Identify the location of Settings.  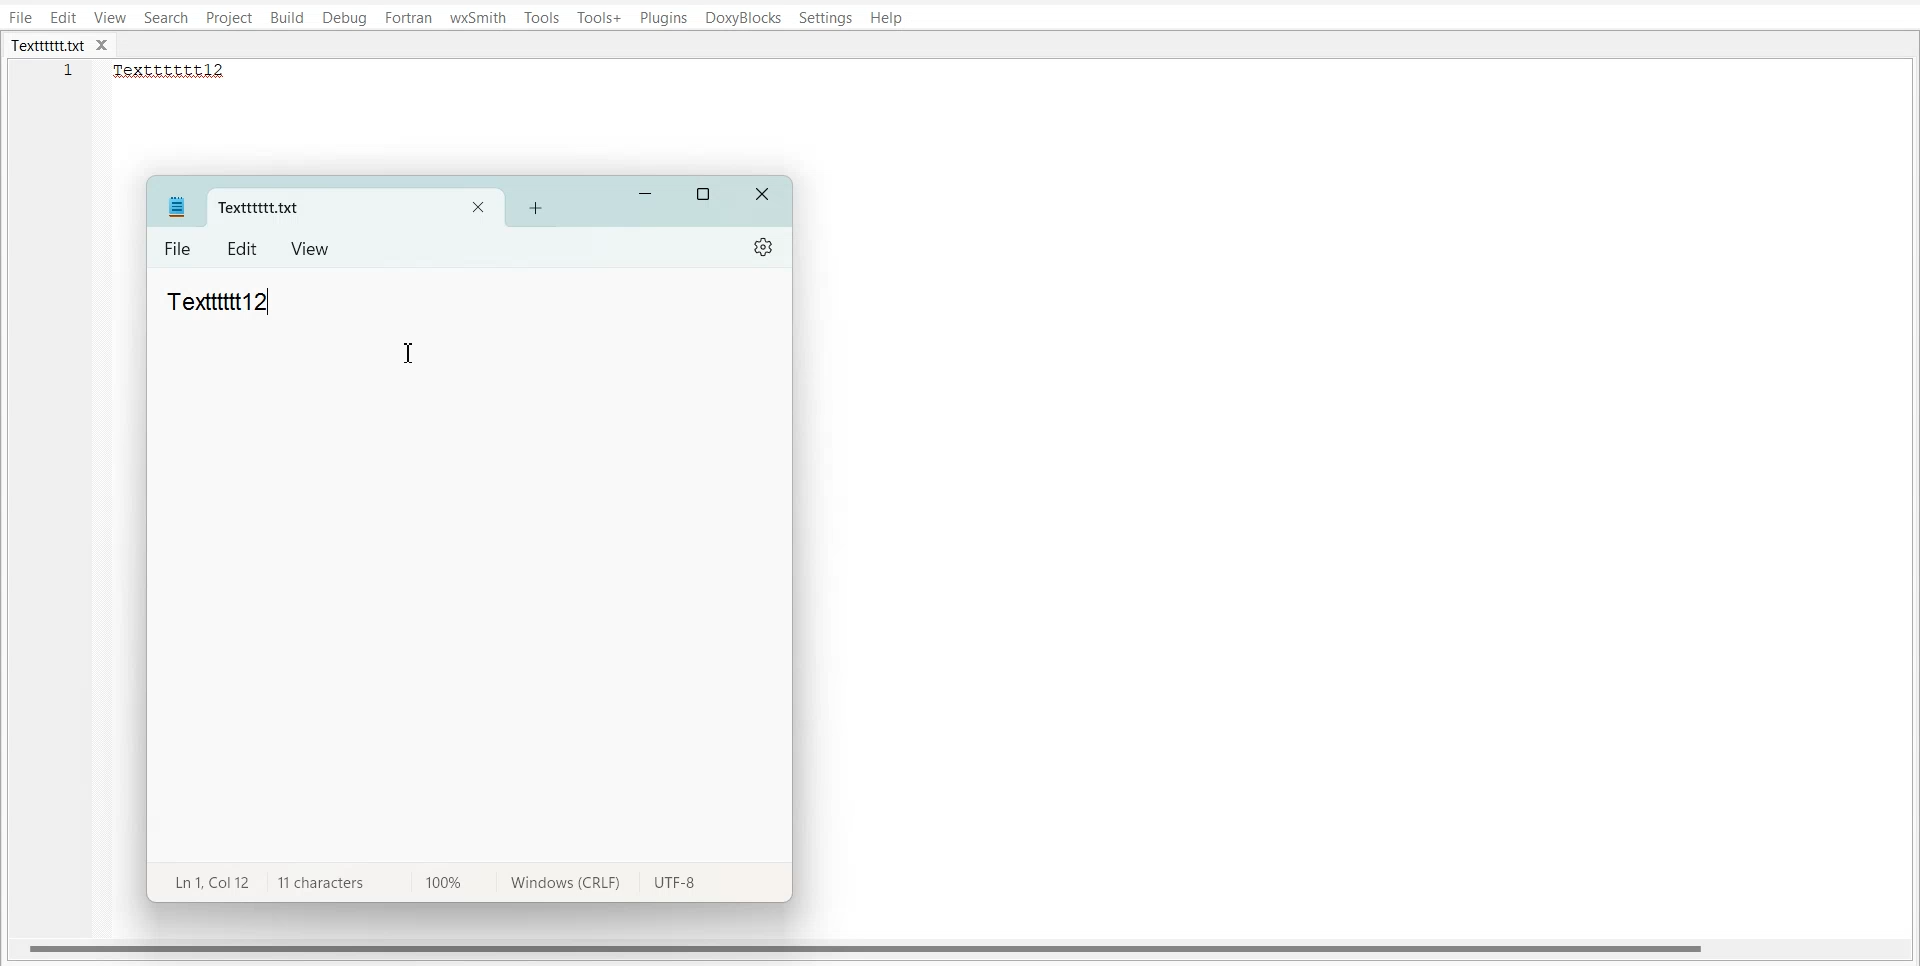
(765, 247).